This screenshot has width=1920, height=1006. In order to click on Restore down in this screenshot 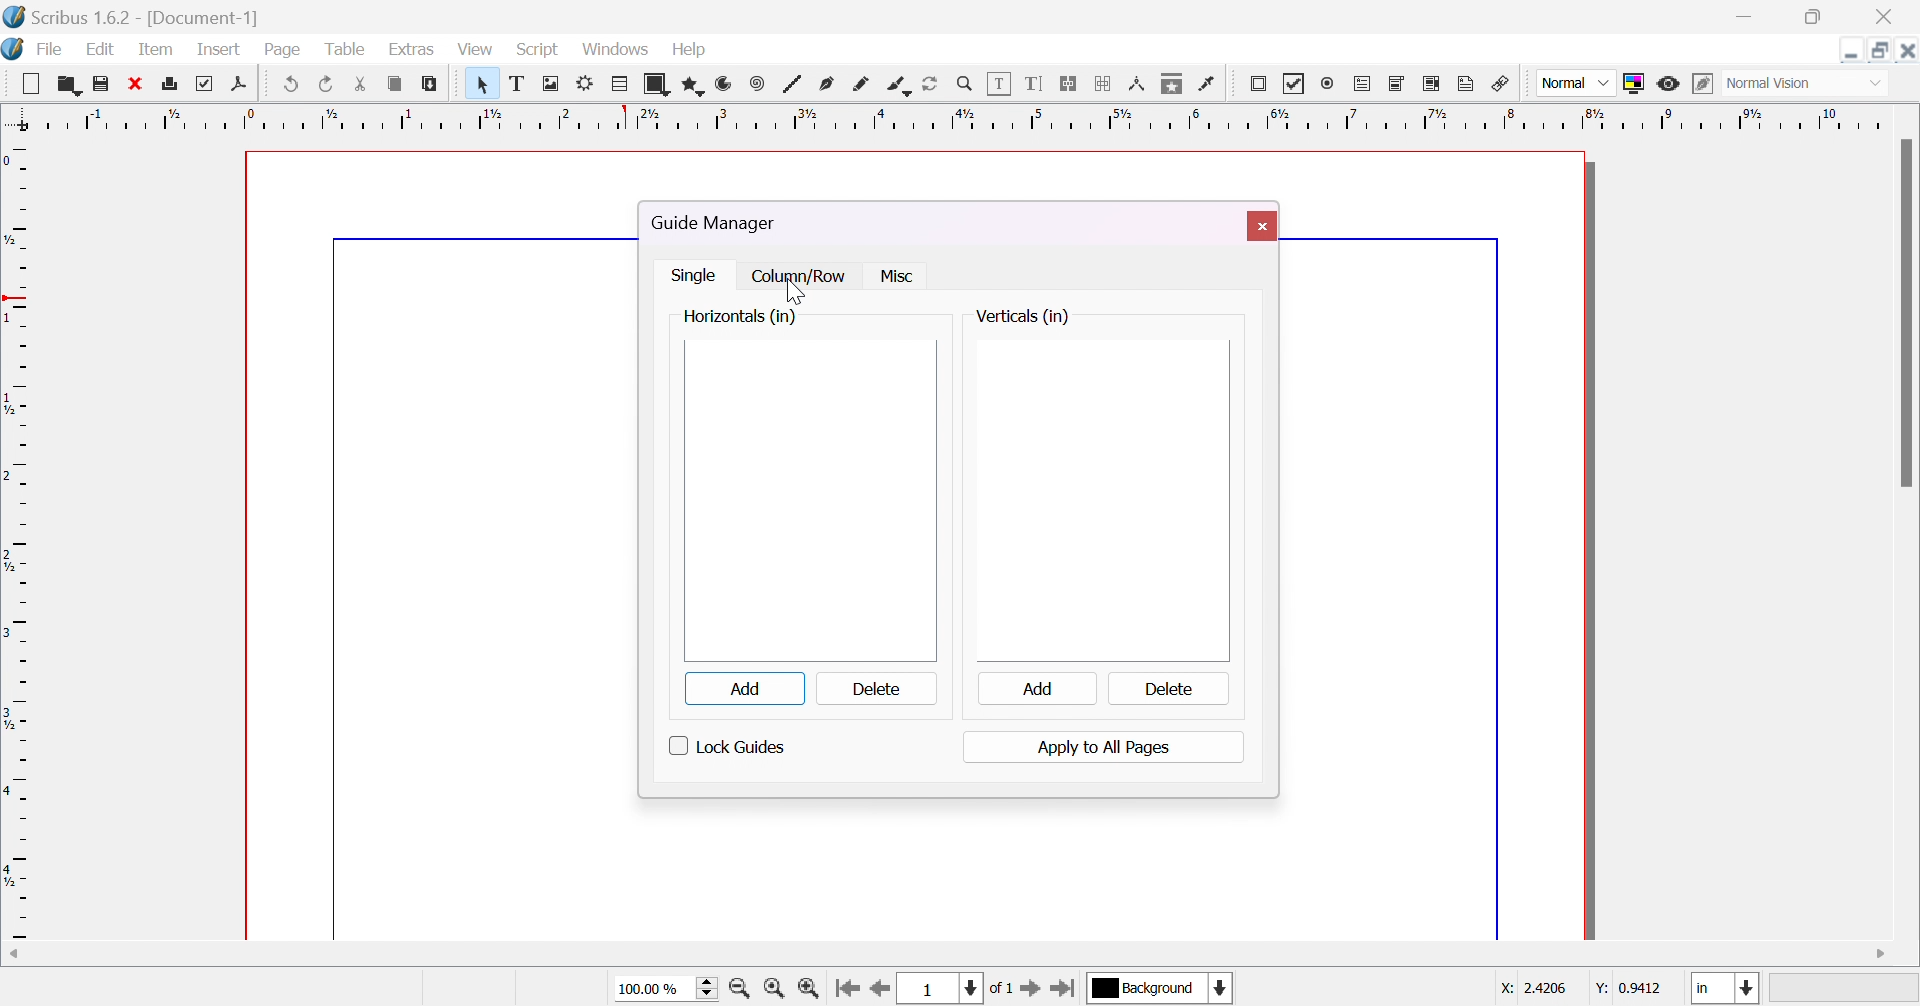, I will do `click(1882, 49)`.